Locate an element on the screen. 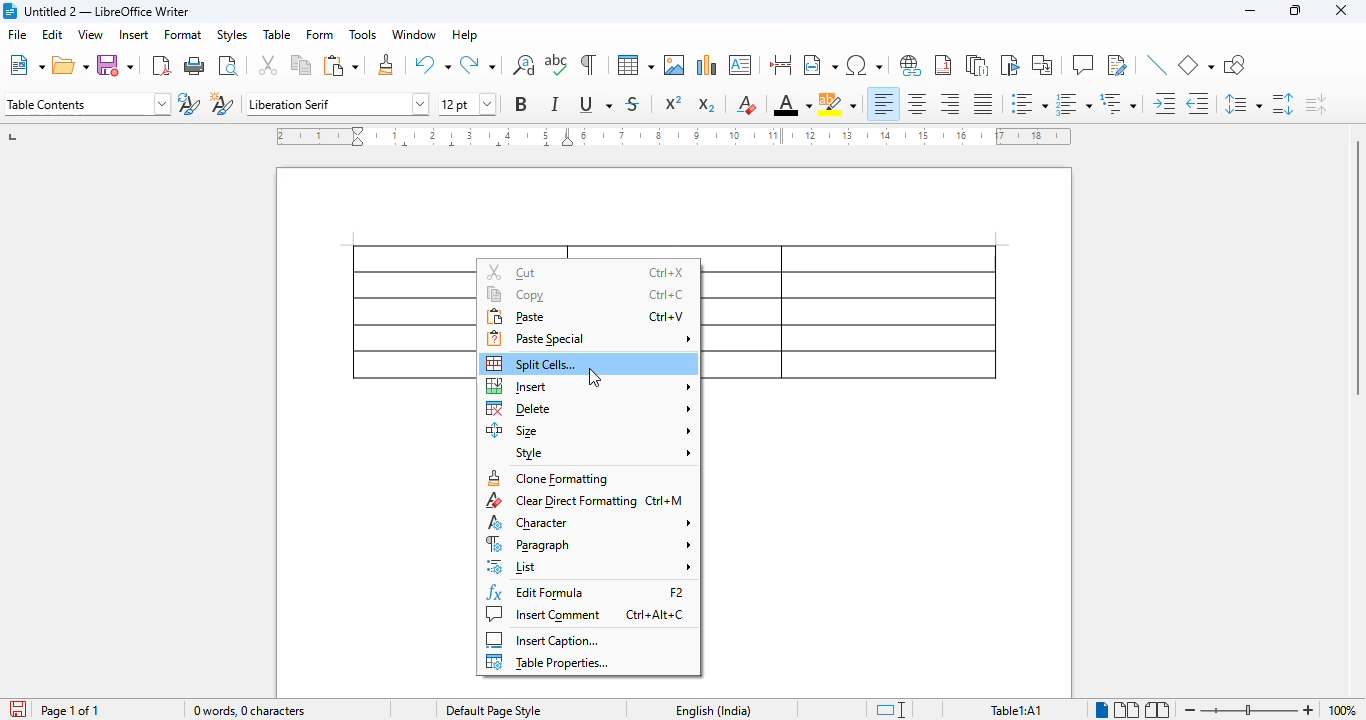 Image resolution: width=1366 pixels, height=720 pixels. font size is located at coordinates (468, 104).